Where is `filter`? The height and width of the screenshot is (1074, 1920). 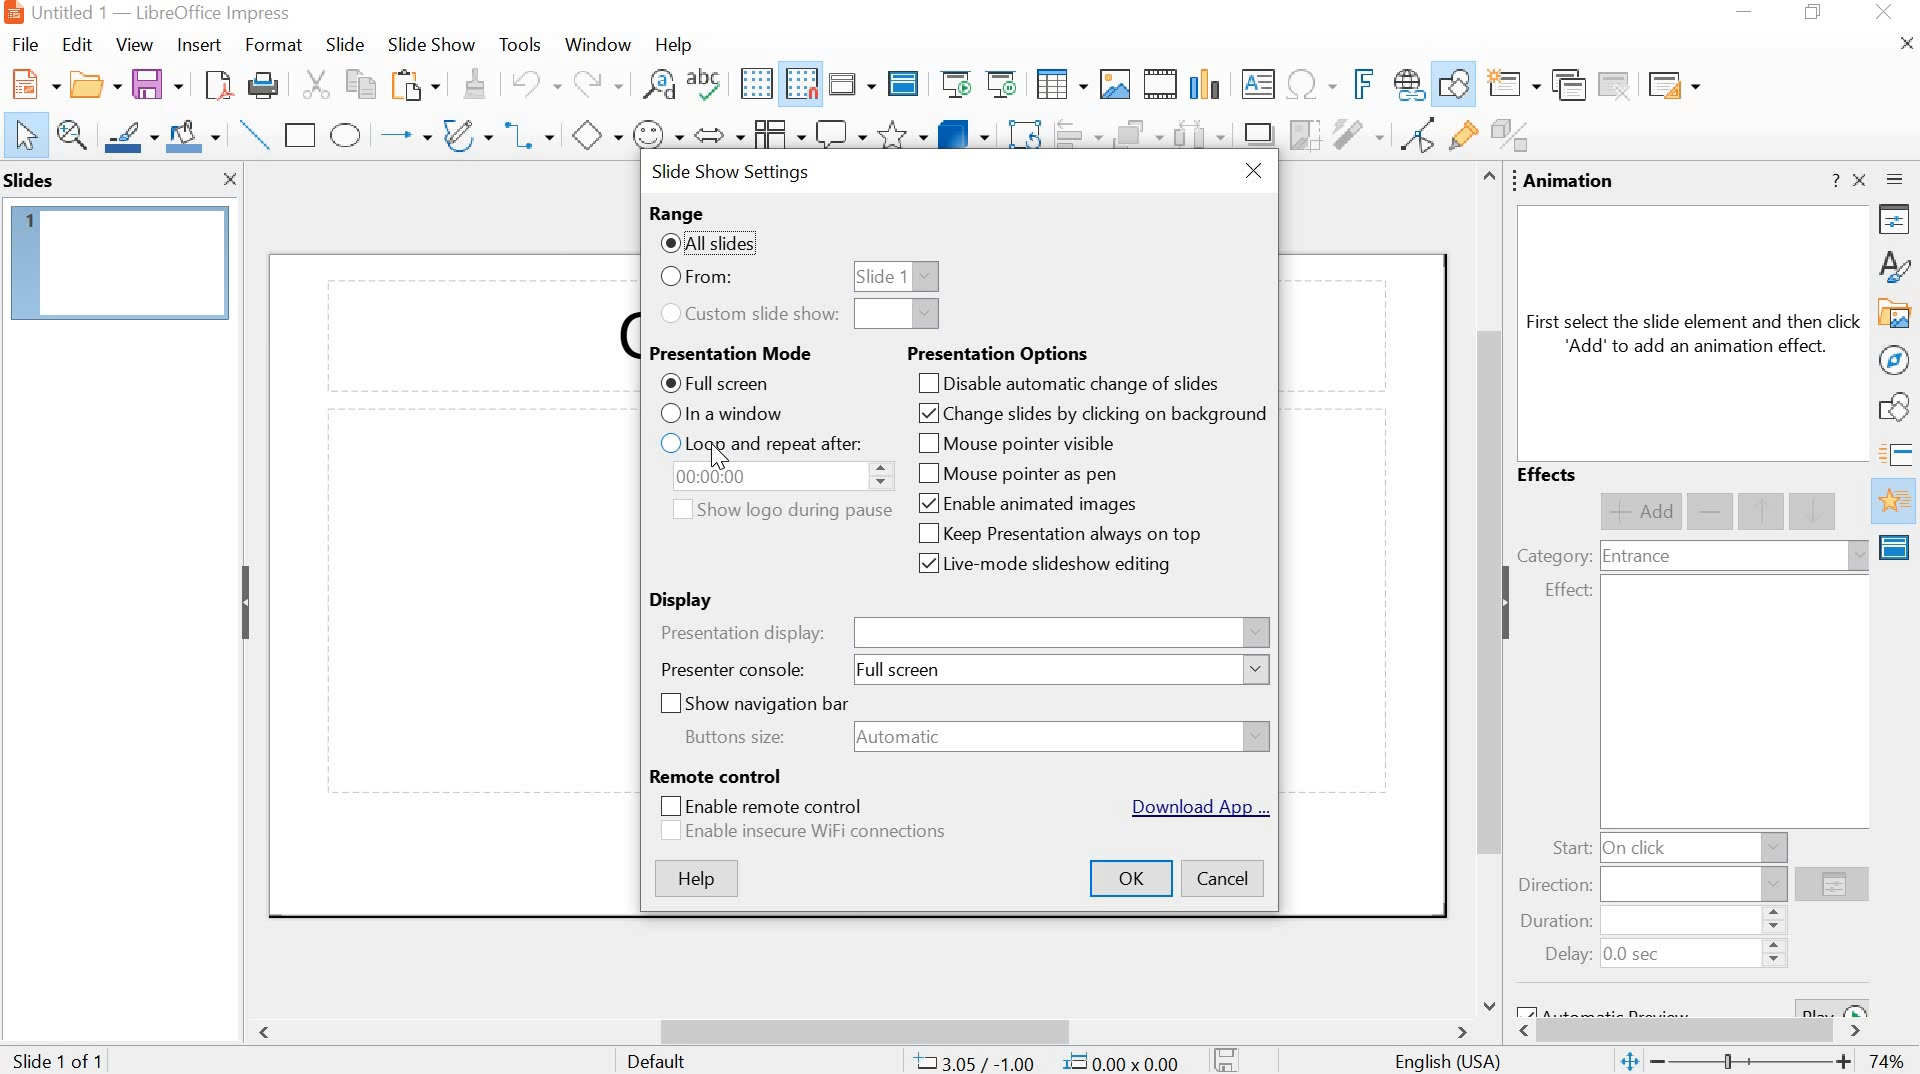 filter is located at coordinates (1357, 134).